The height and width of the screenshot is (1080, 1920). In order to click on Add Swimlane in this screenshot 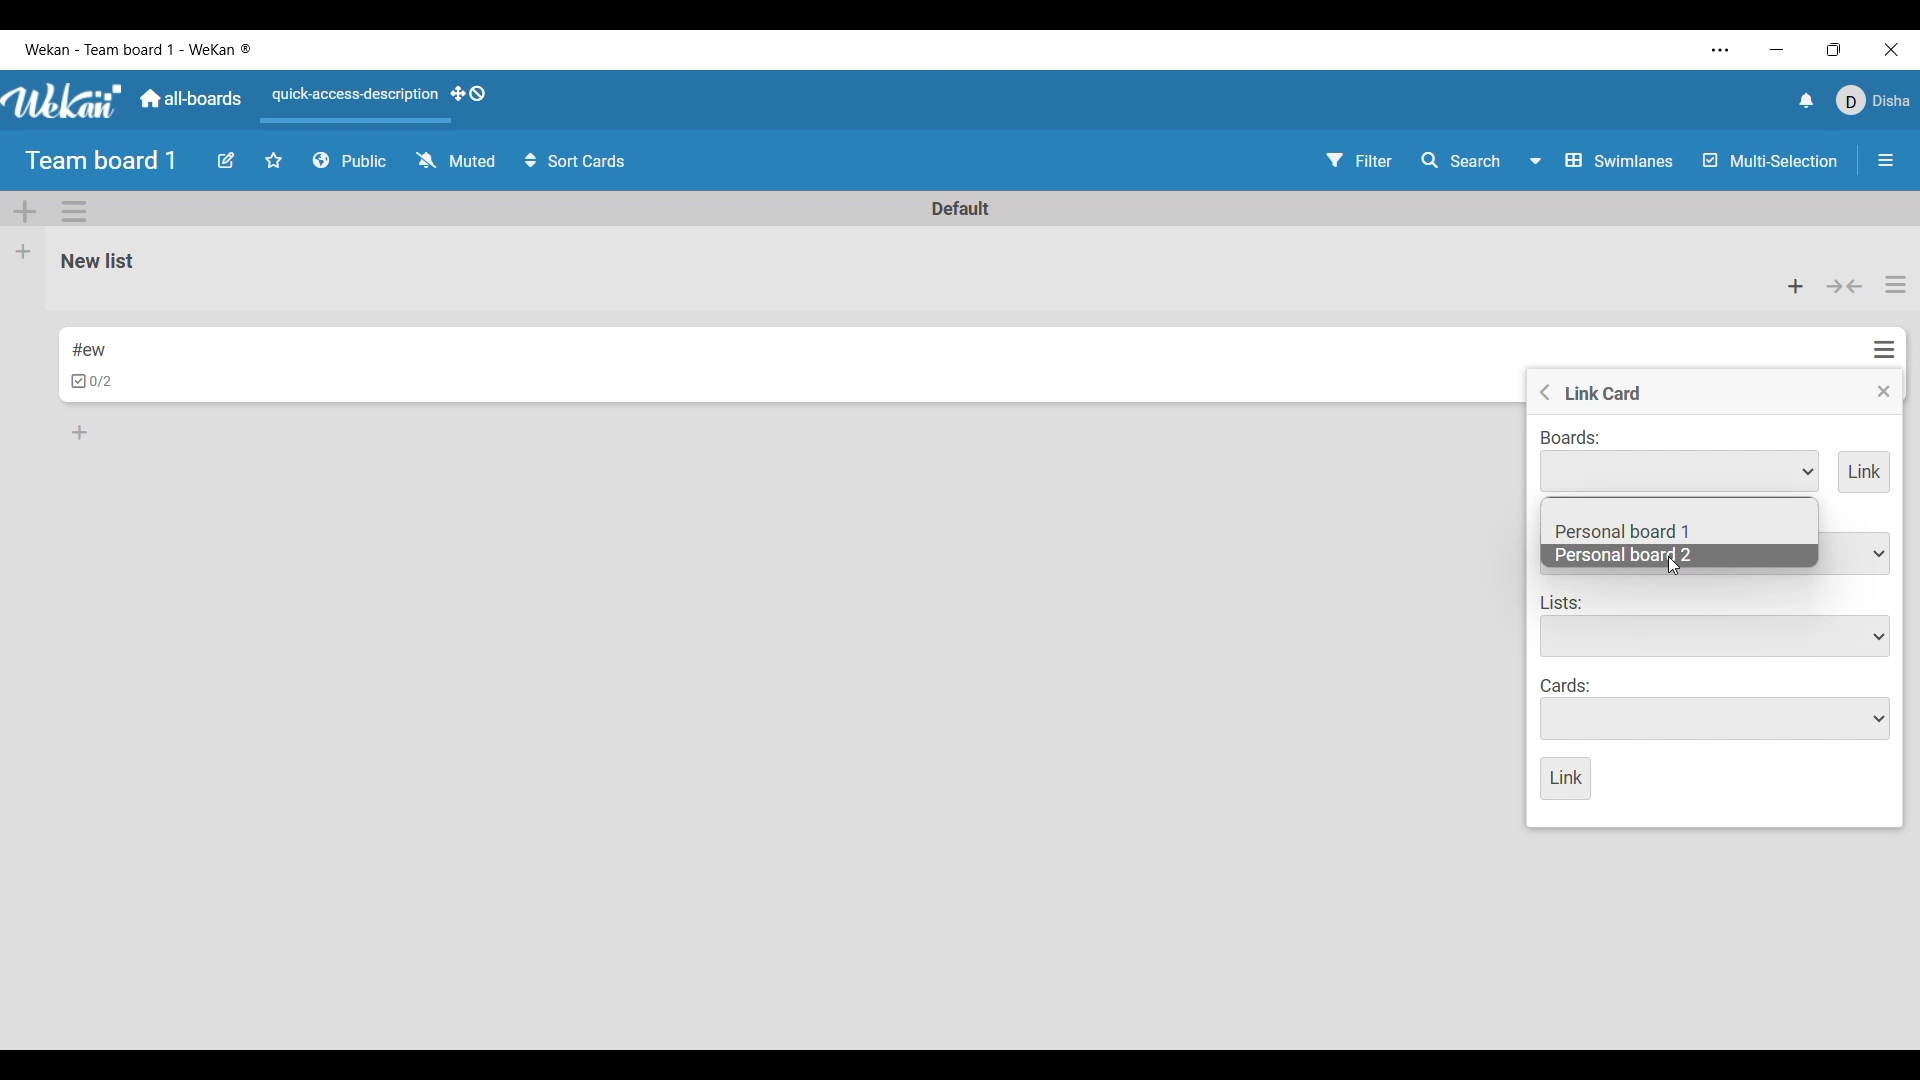, I will do `click(26, 212)`.